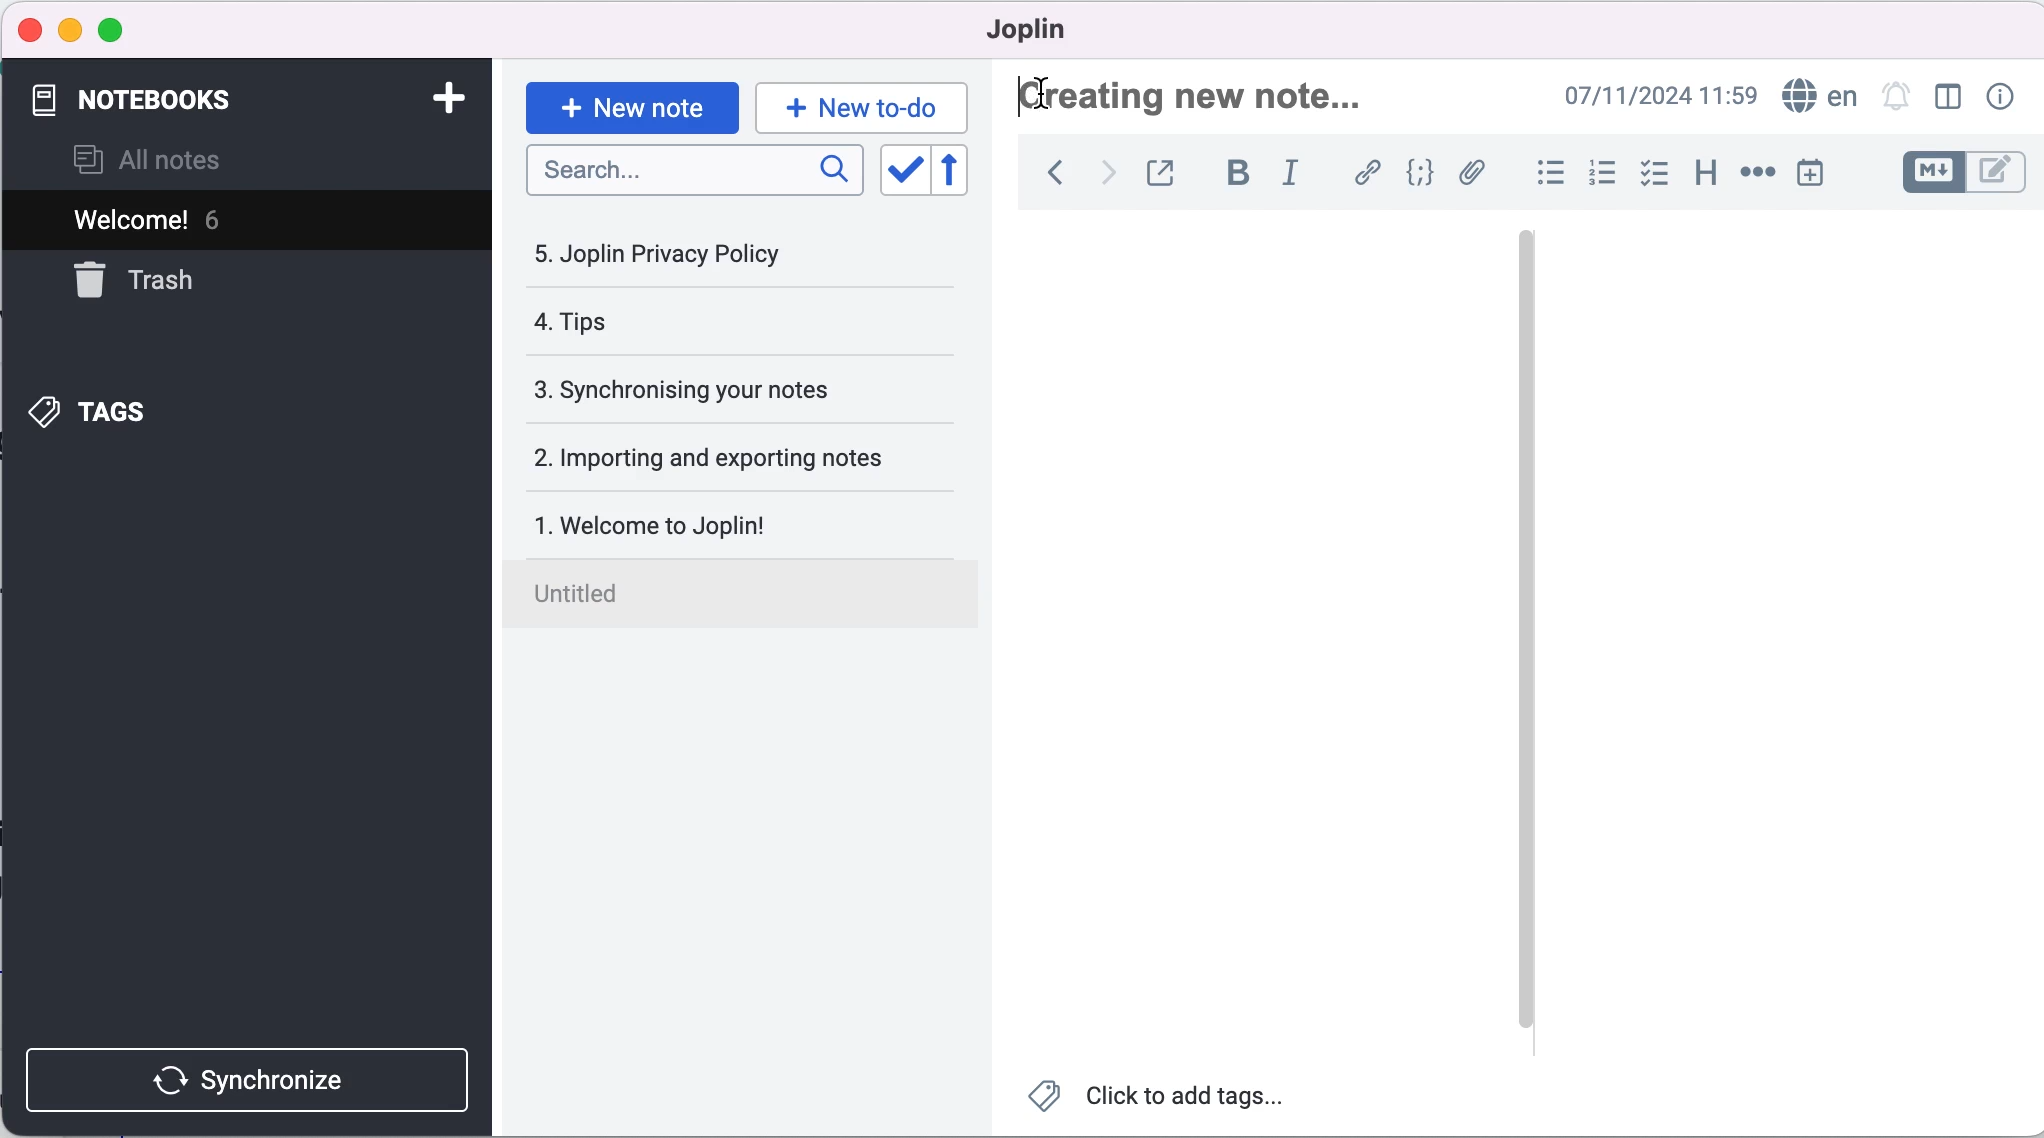 The image size is (2044, 1138). What do you see at coordinates (1602, 174) in the screenshot?
I see `numbered list` at bounding box center [1602, 174].